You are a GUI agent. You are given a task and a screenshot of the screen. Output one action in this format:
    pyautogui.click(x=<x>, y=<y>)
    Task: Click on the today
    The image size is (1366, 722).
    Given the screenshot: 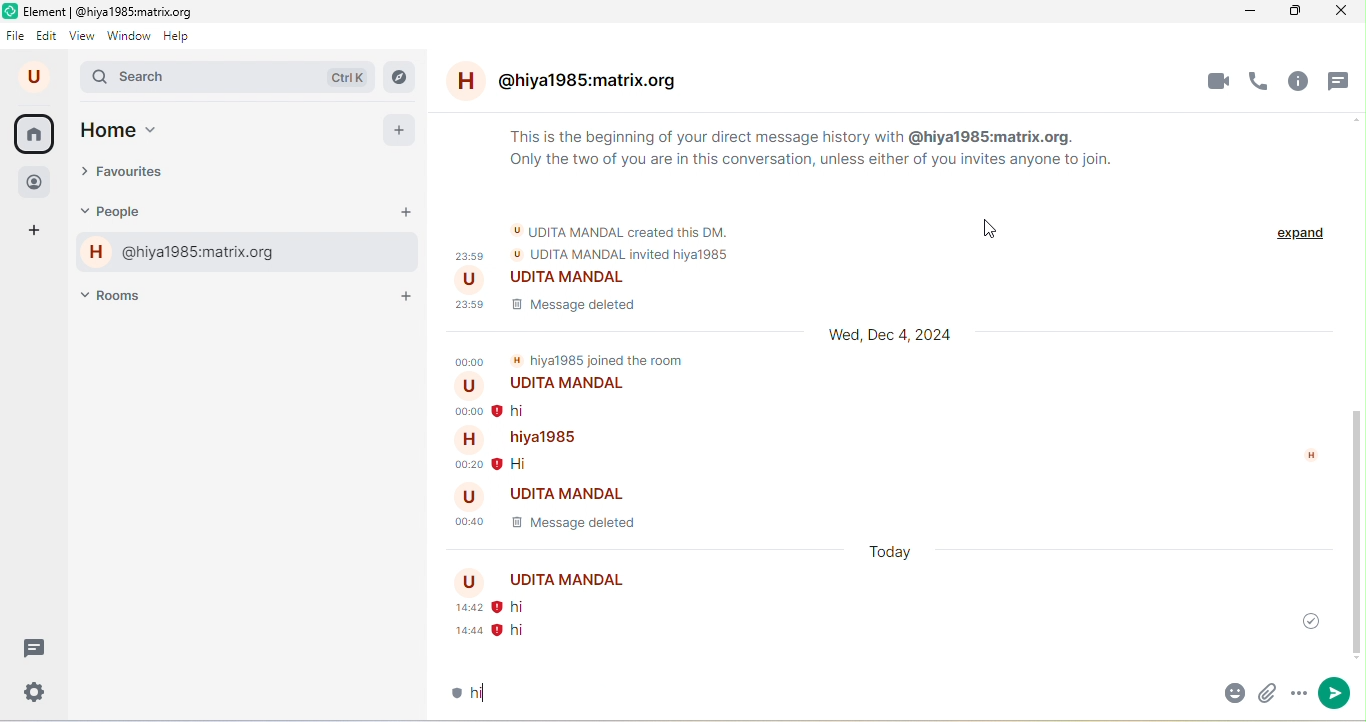 What is the action you would take?
    pyautogui.click(x=891, y=550)
    